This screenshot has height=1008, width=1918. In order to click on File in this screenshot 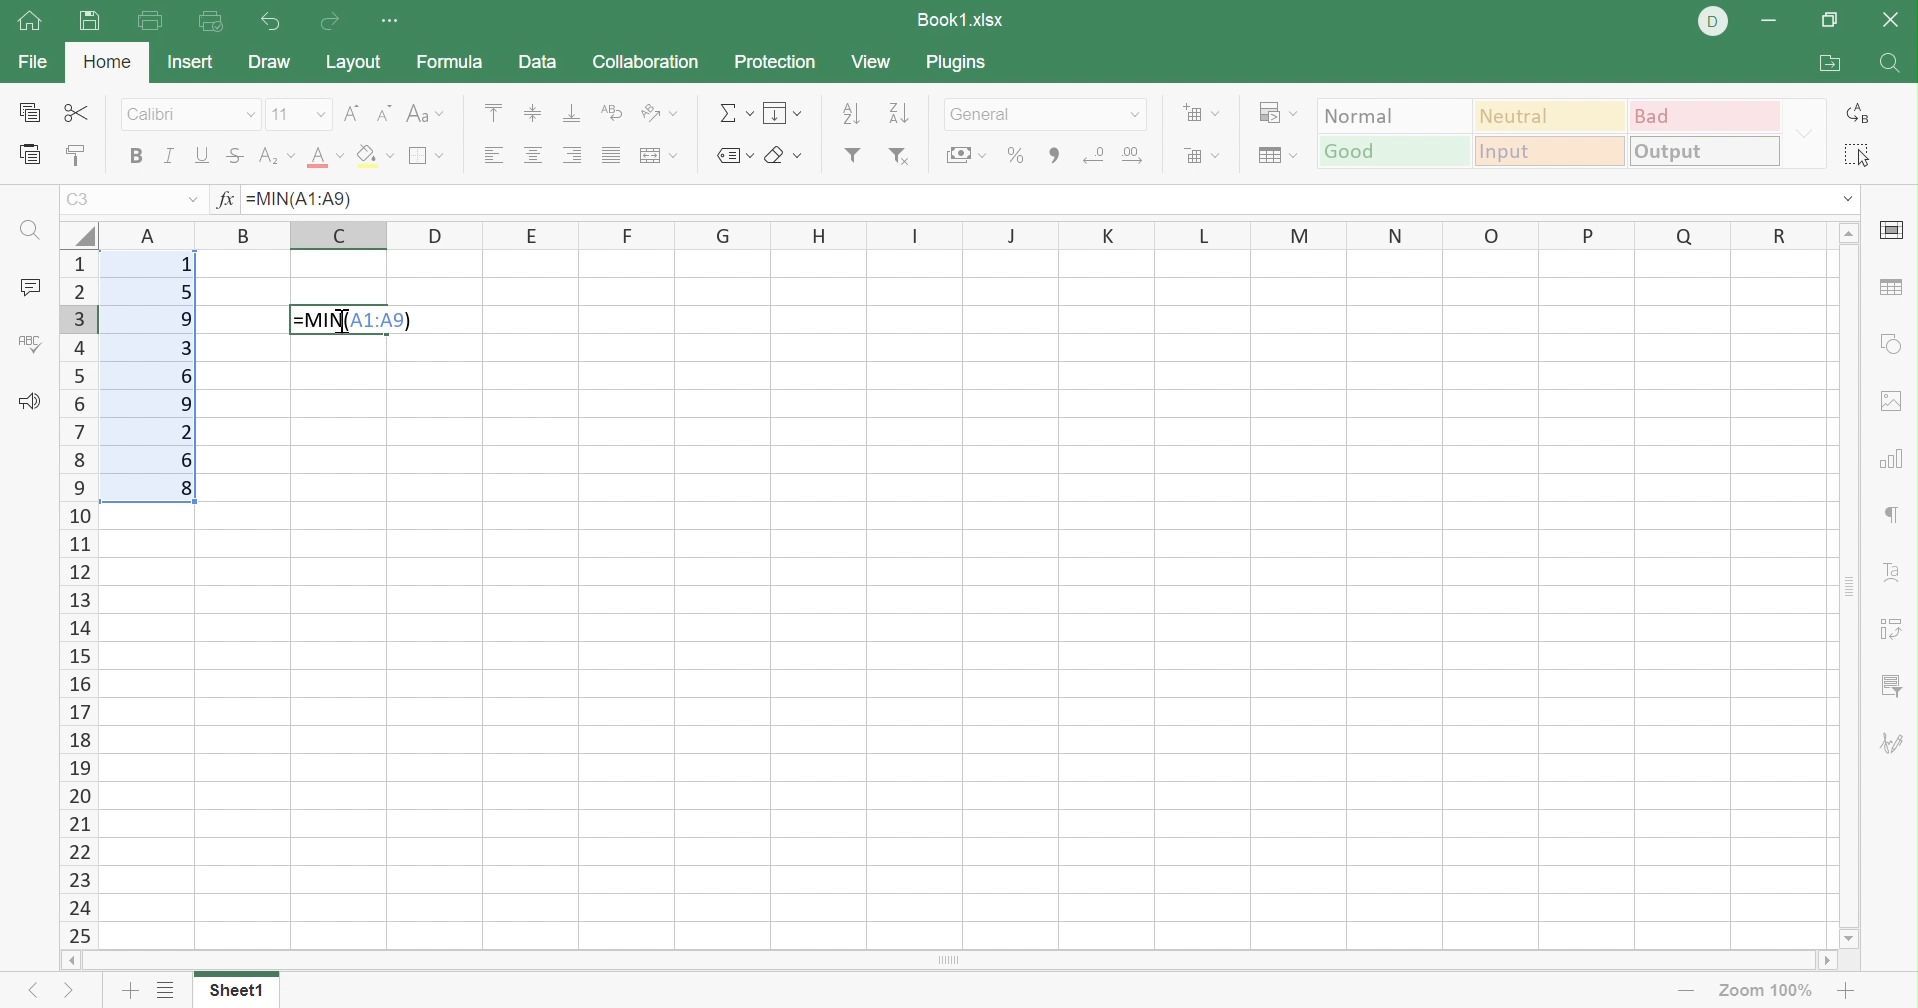, I will do `click(33, 61)`.